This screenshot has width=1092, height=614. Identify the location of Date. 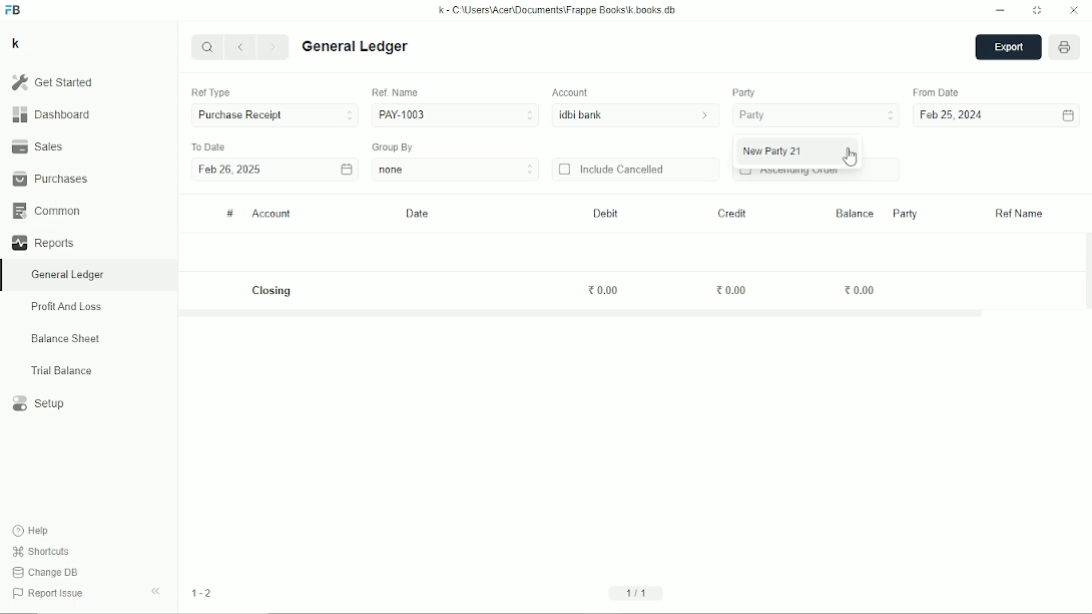
(419, 214).